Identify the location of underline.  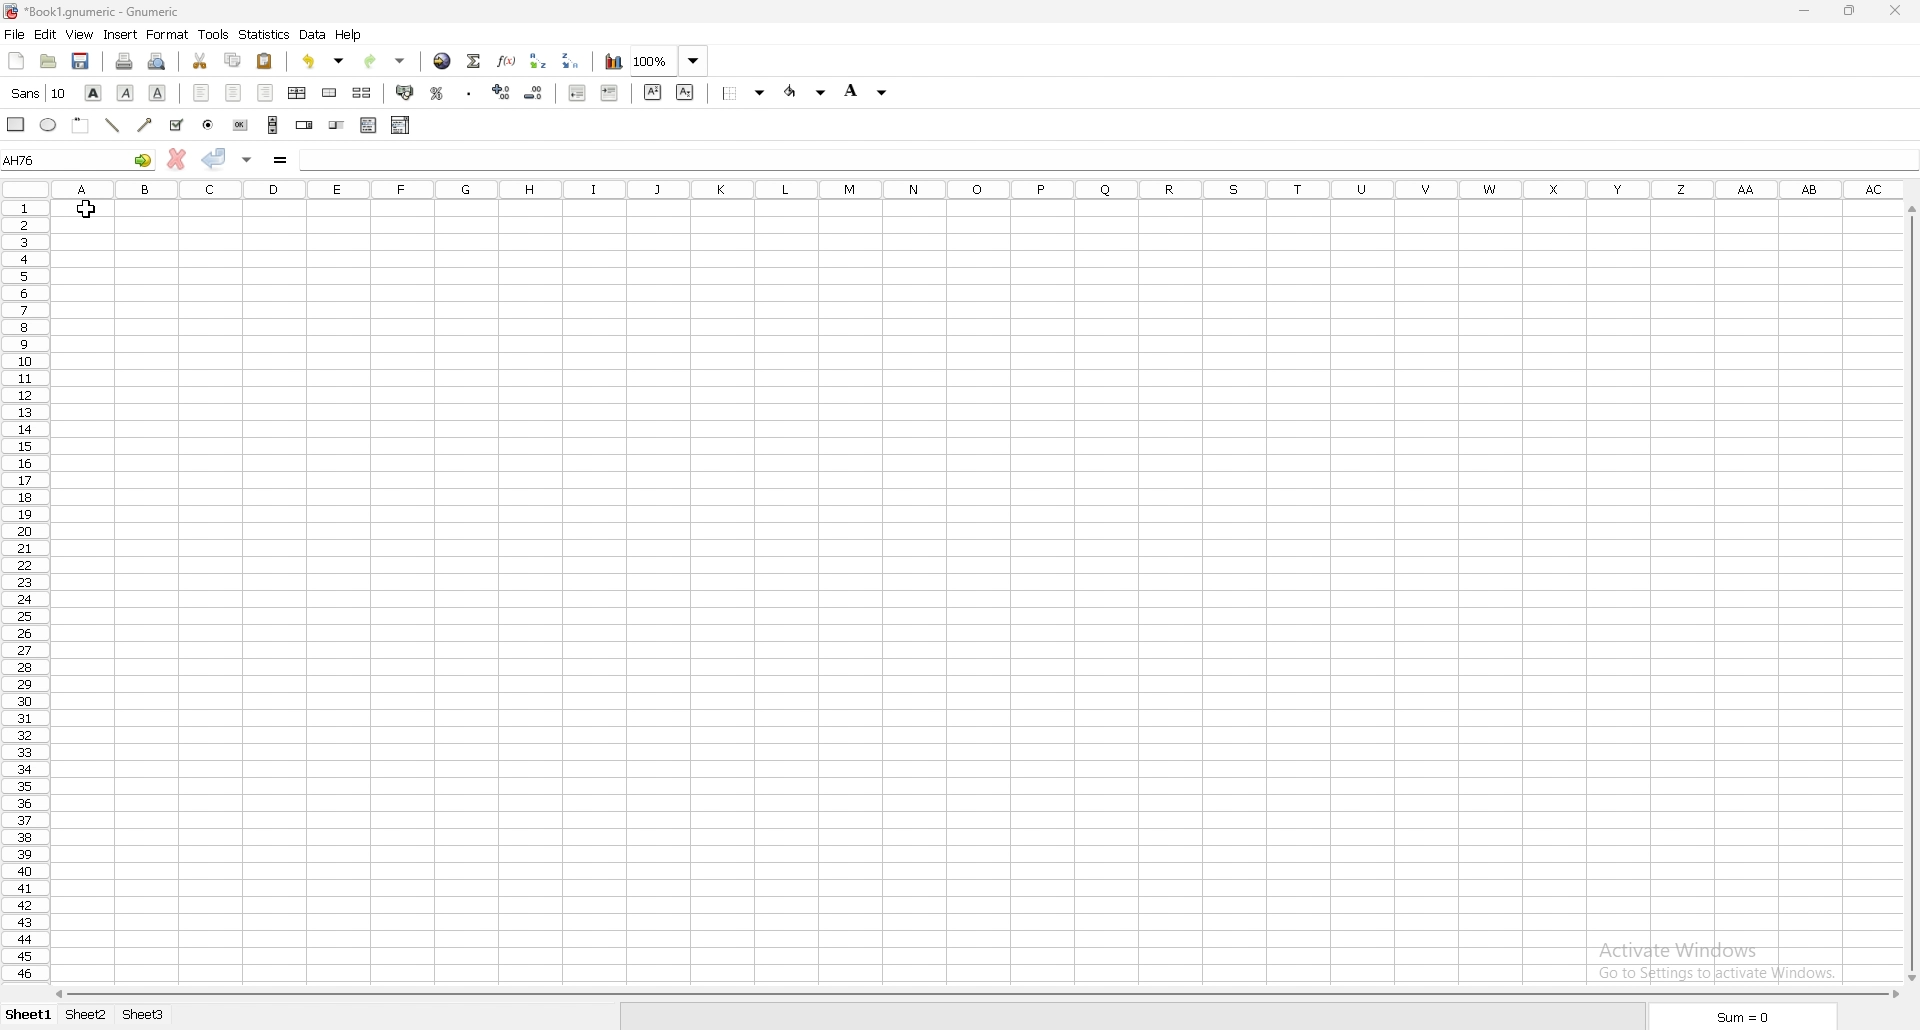
(159, 94).